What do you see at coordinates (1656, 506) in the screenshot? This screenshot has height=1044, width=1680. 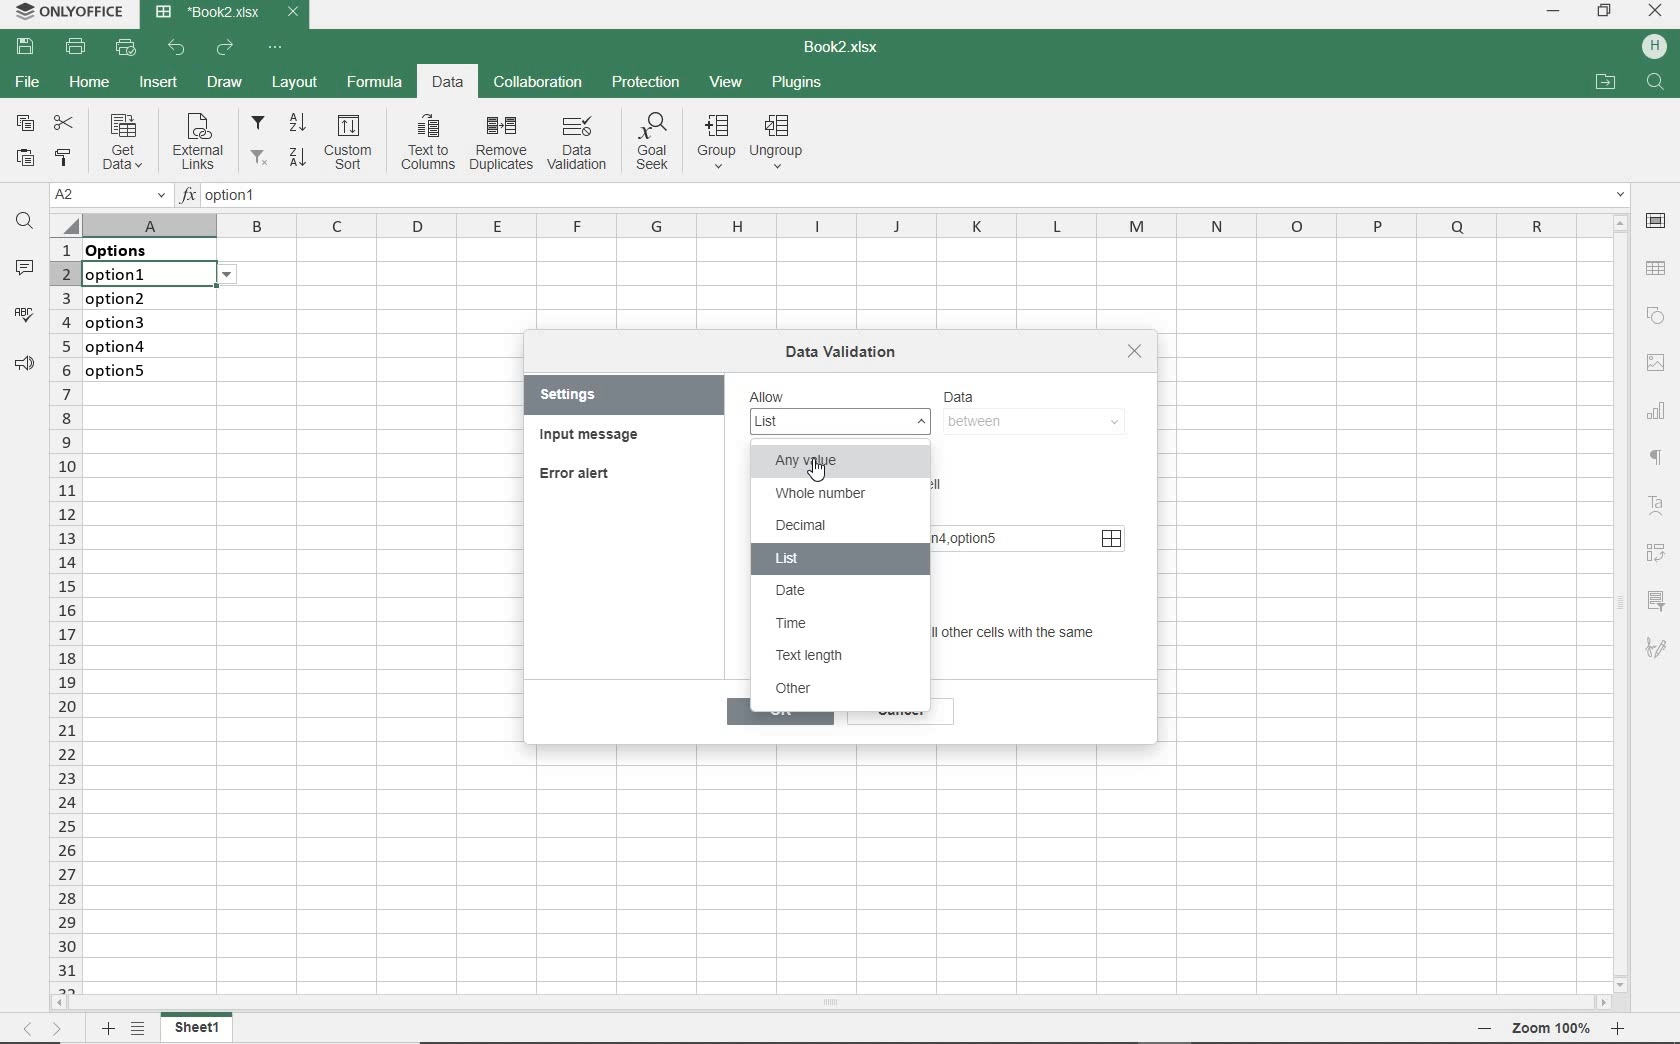 I see `Text` at bounding box center [1656, 506].